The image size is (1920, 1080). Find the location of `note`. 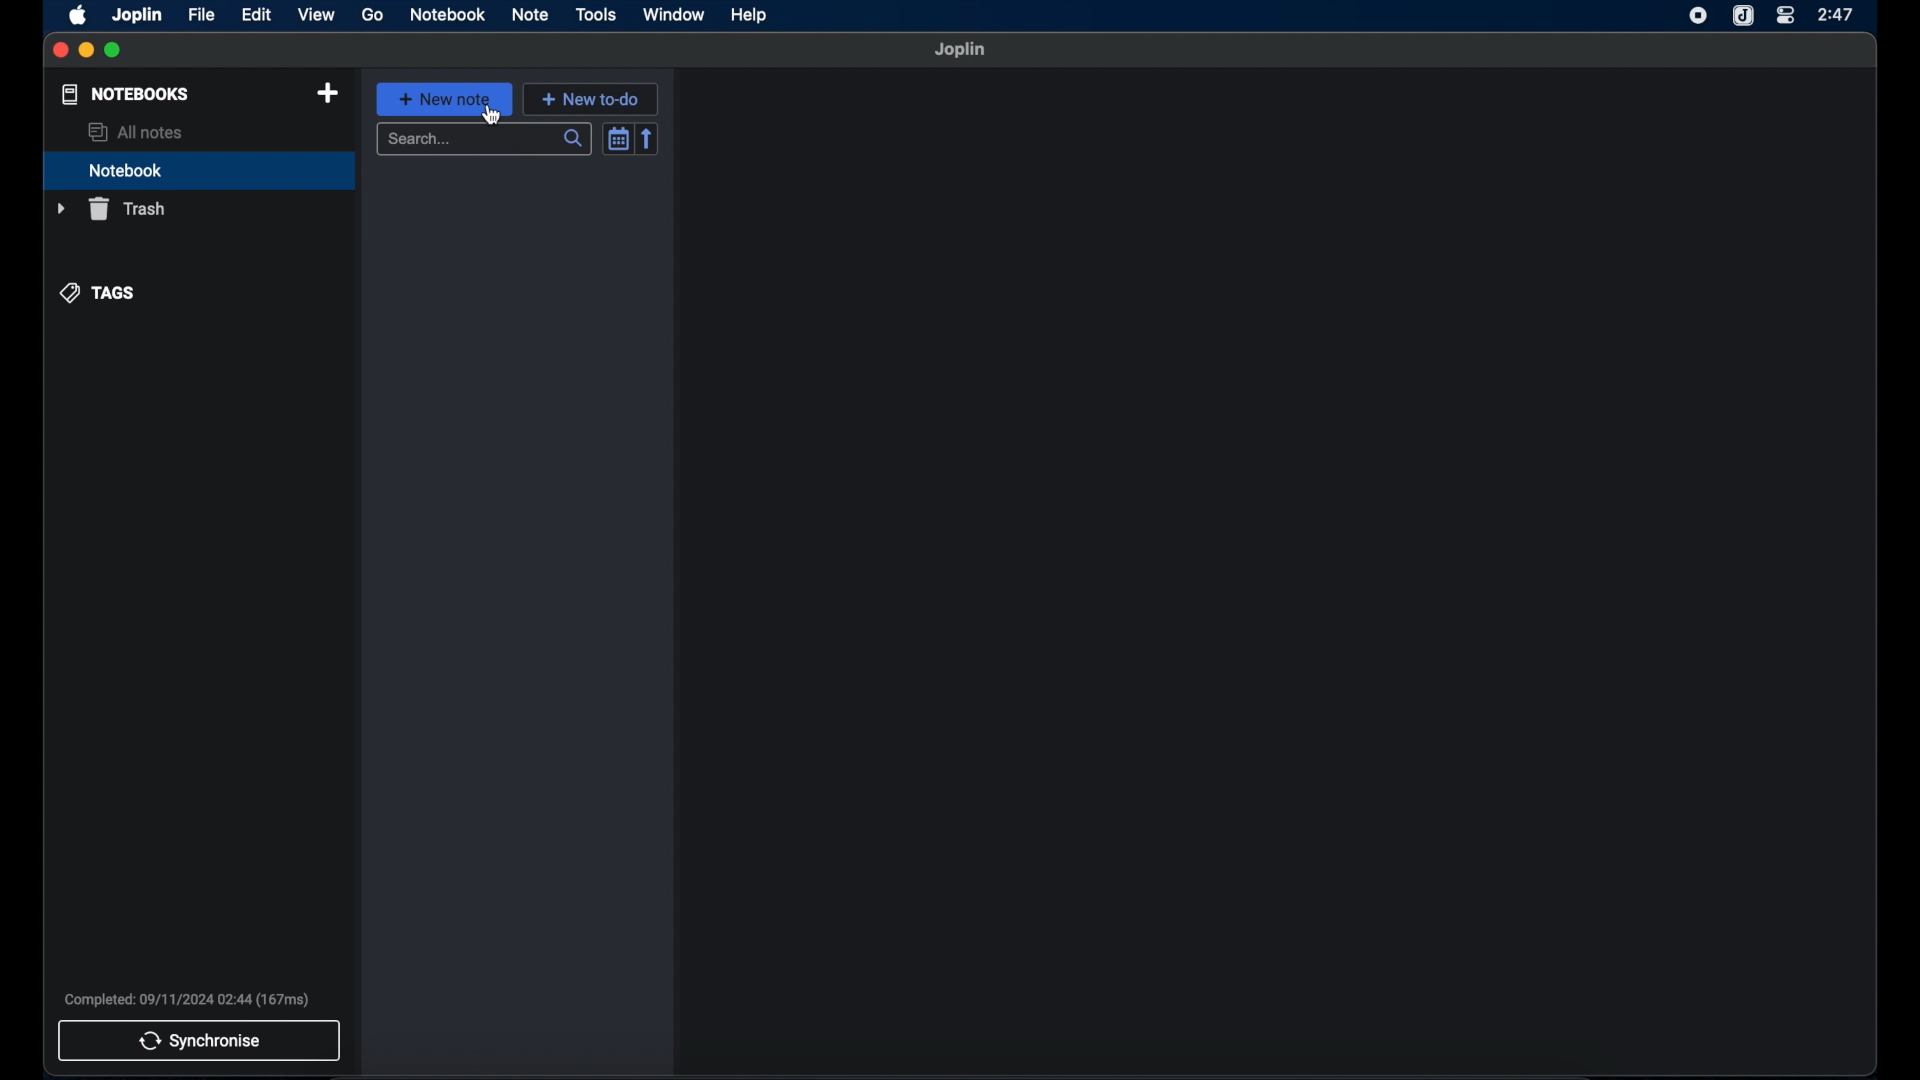

note is located at coordinates (529, 14).